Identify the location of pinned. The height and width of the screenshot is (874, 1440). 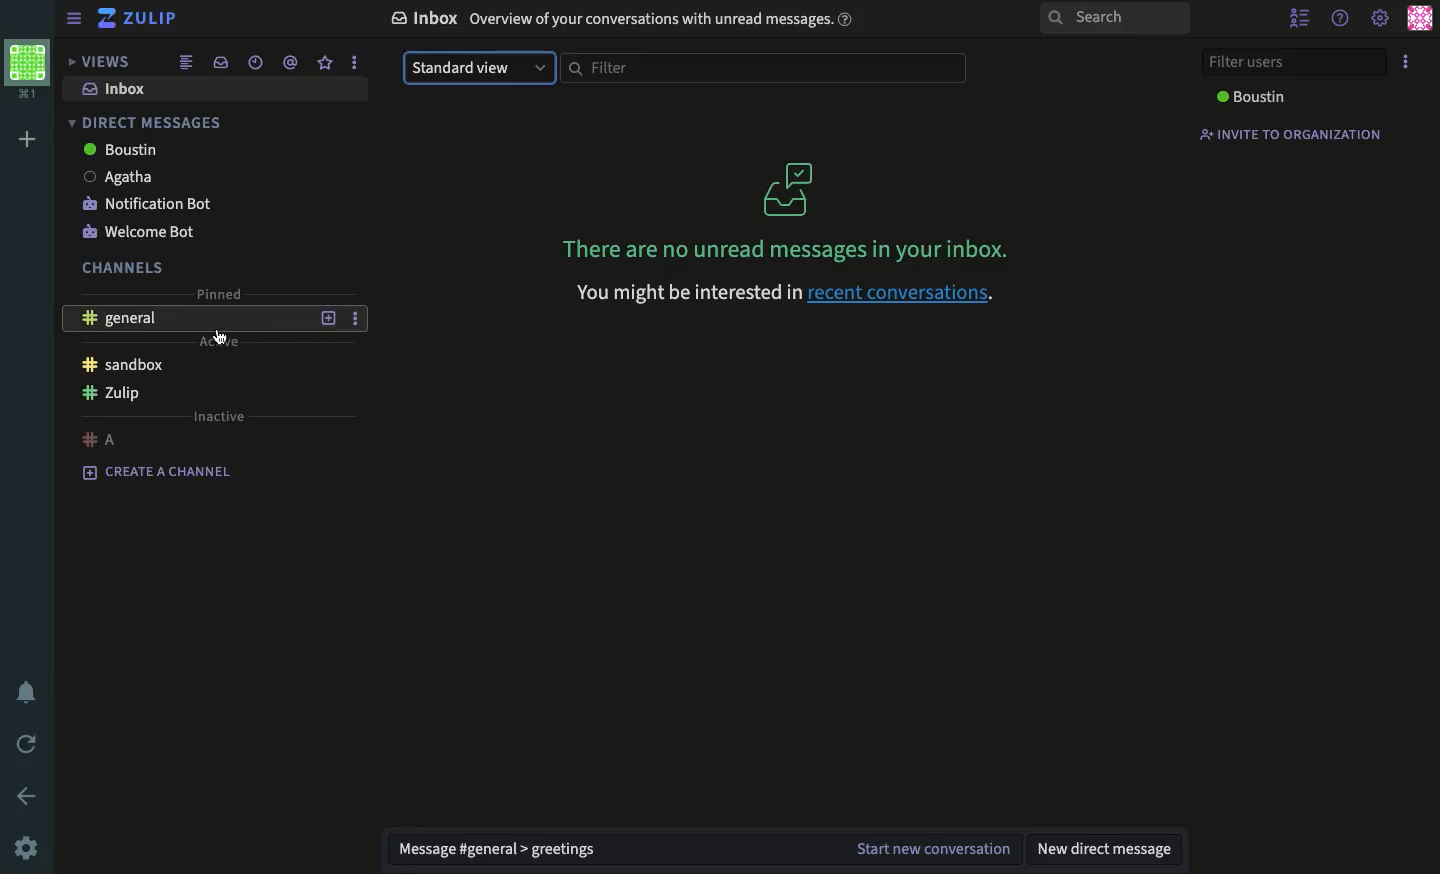
(220, 293).